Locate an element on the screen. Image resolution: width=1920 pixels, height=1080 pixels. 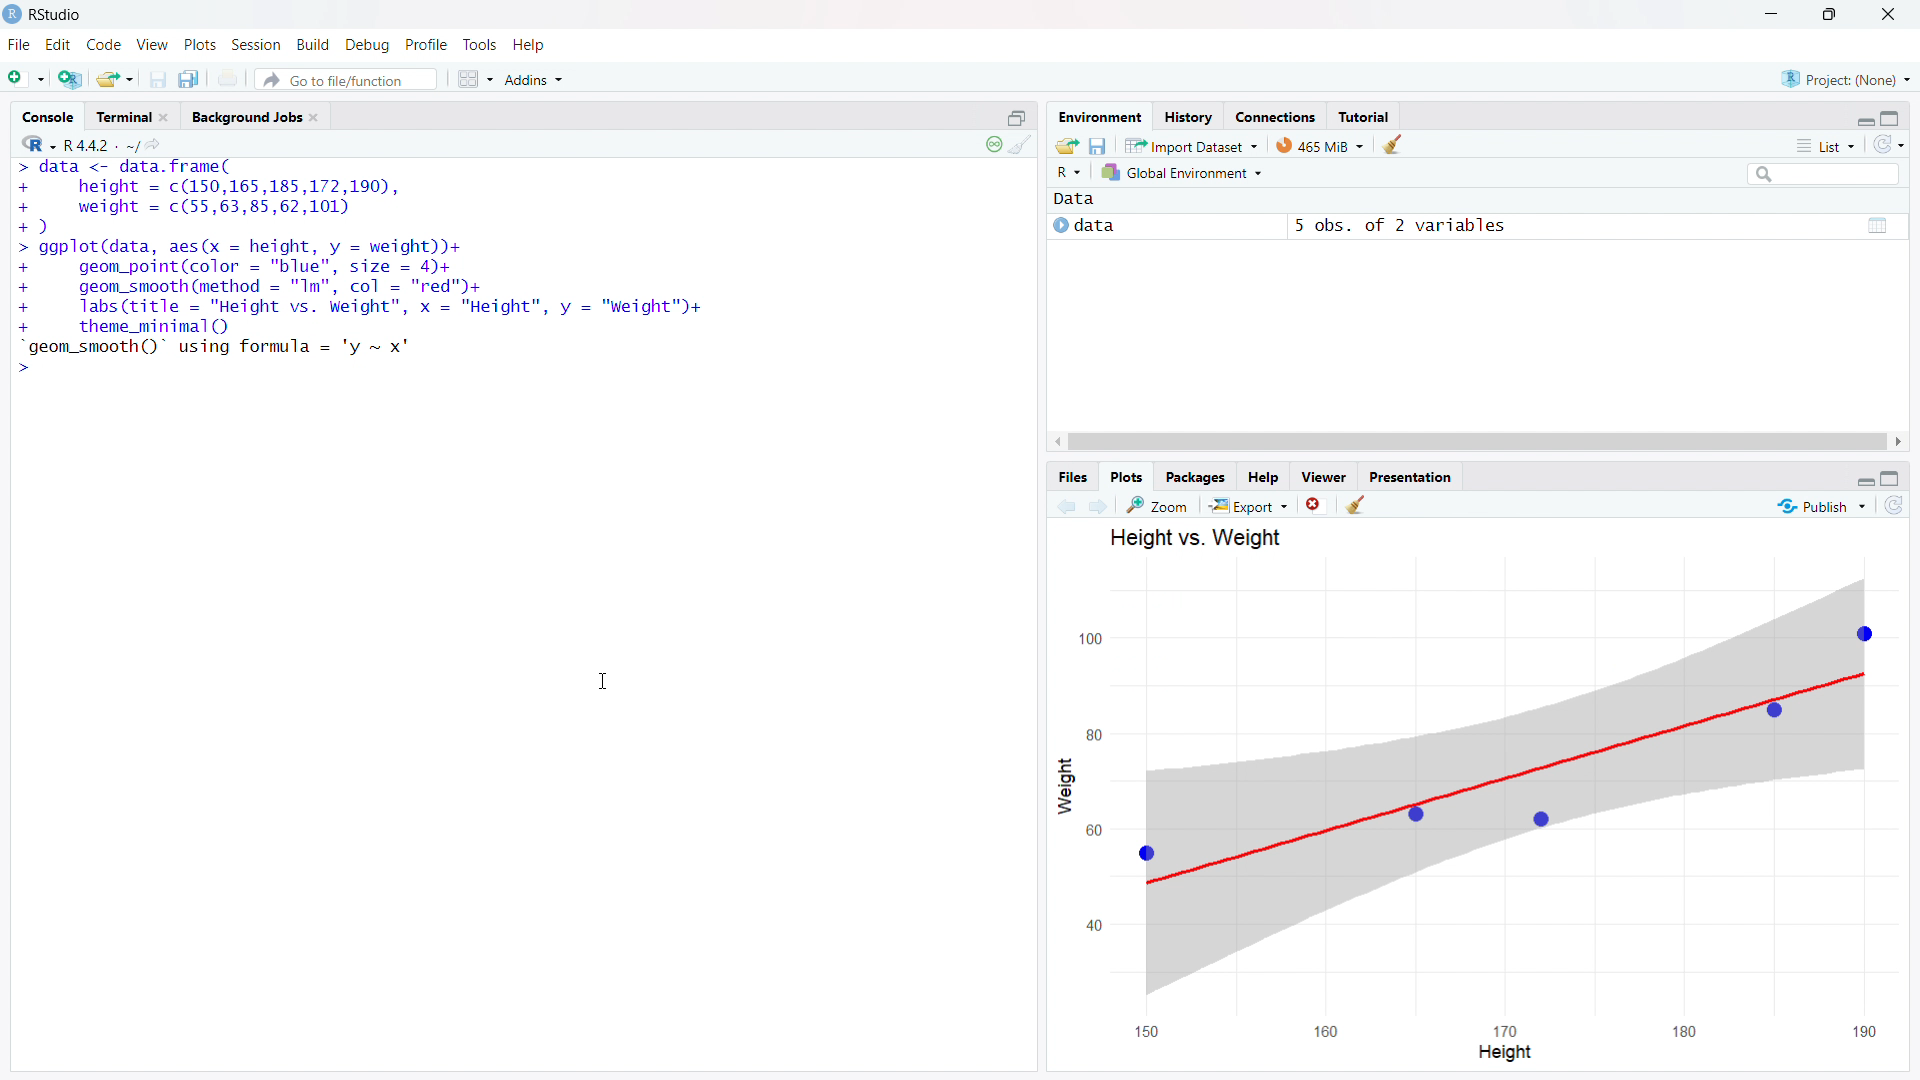
history is located at coordinates (1188, 116).